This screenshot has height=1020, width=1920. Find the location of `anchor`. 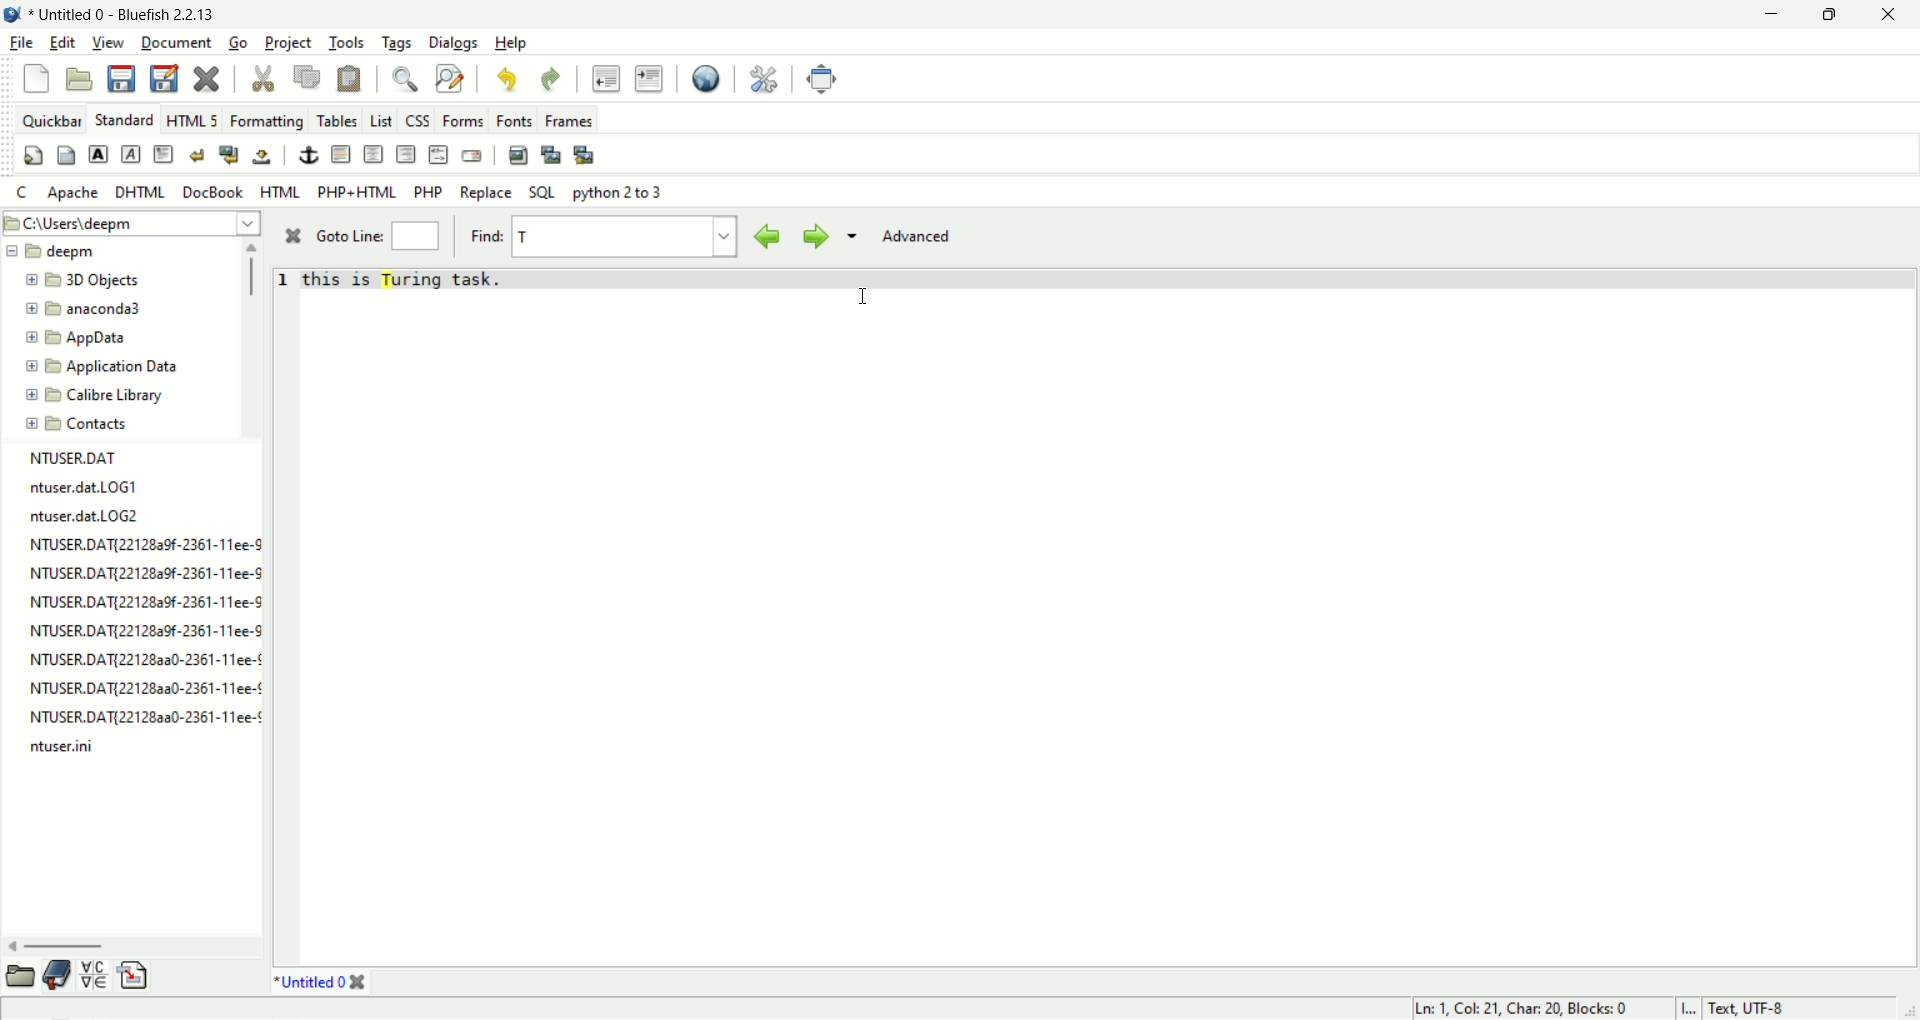

anchor is located at coordinates (309, 154).